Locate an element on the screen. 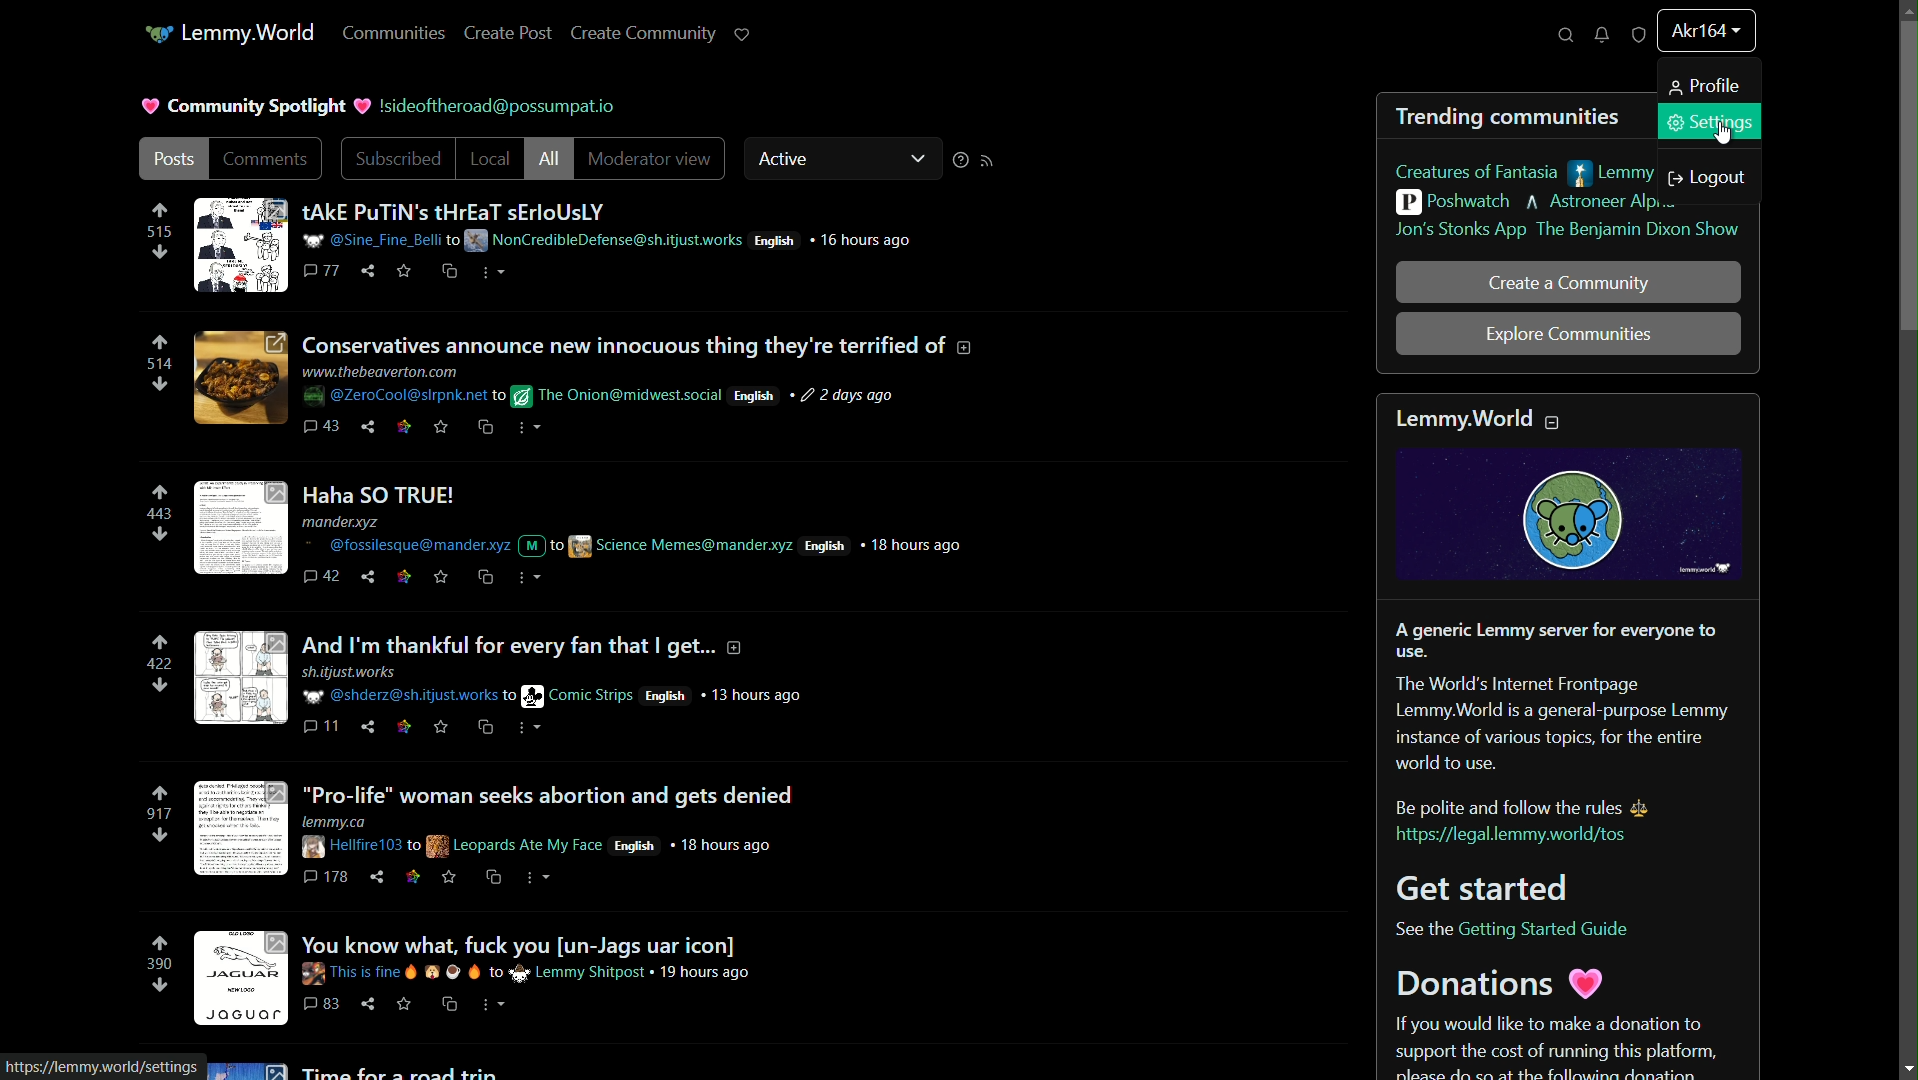  post-4 is located at coordinates (502, 681).